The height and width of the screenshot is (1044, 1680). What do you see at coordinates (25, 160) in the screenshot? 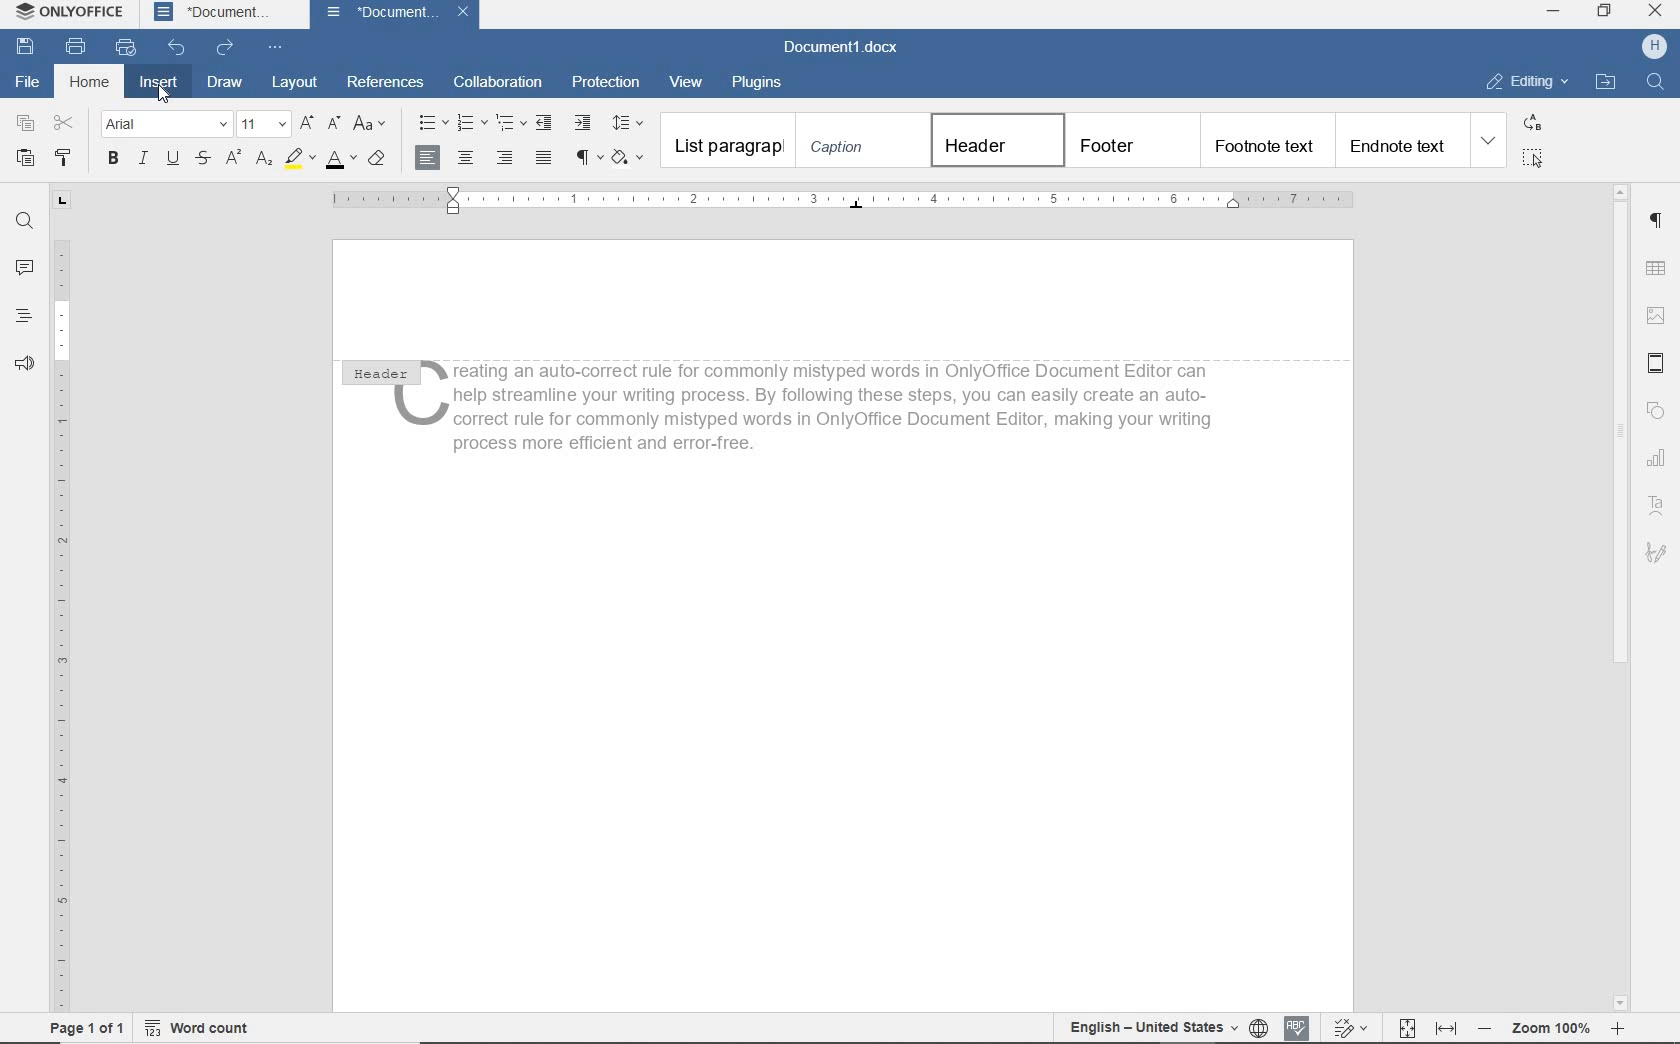
I see `PASTE` at bounding box center [25, 160].